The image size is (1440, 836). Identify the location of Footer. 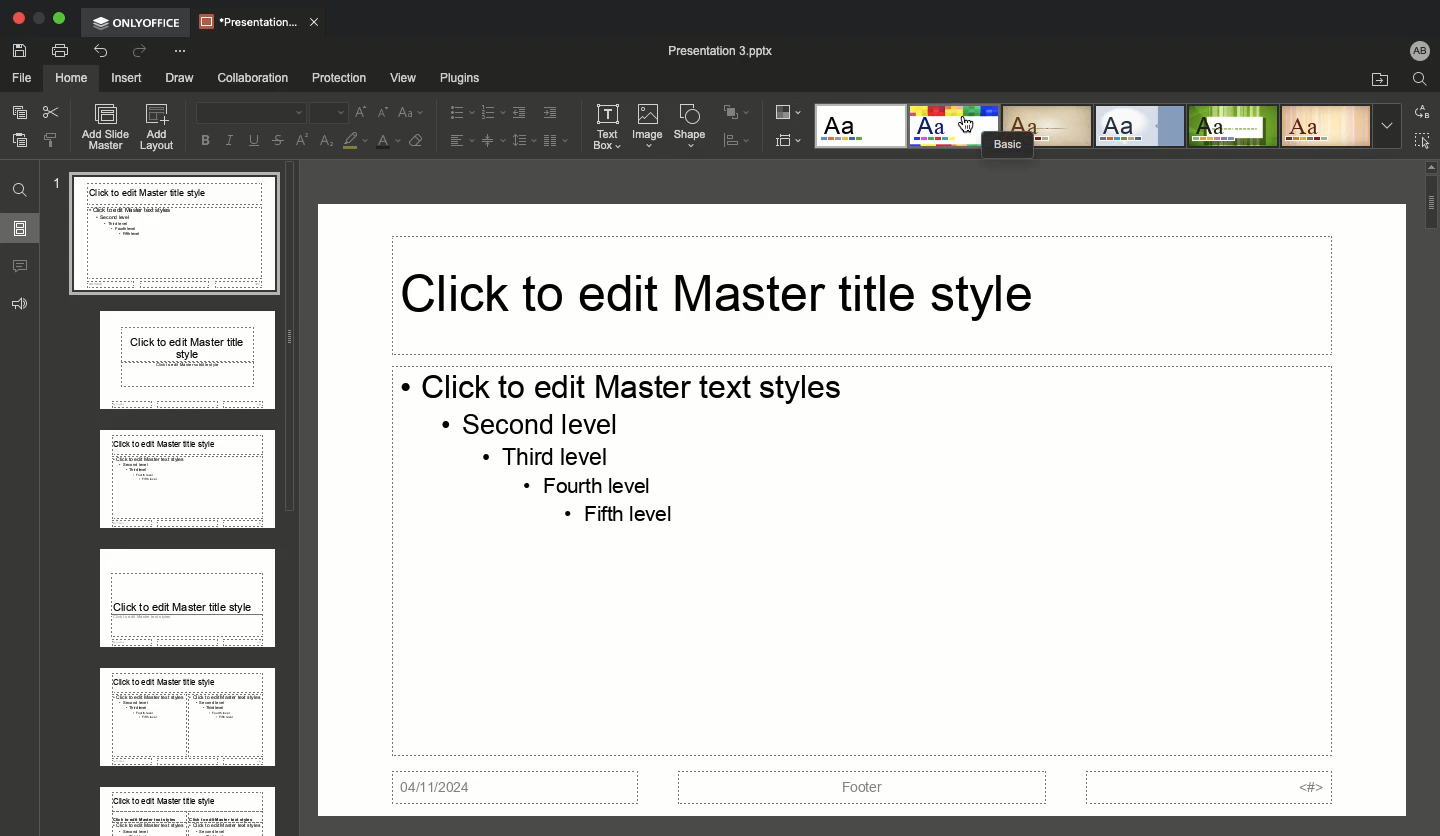
(860, 789).